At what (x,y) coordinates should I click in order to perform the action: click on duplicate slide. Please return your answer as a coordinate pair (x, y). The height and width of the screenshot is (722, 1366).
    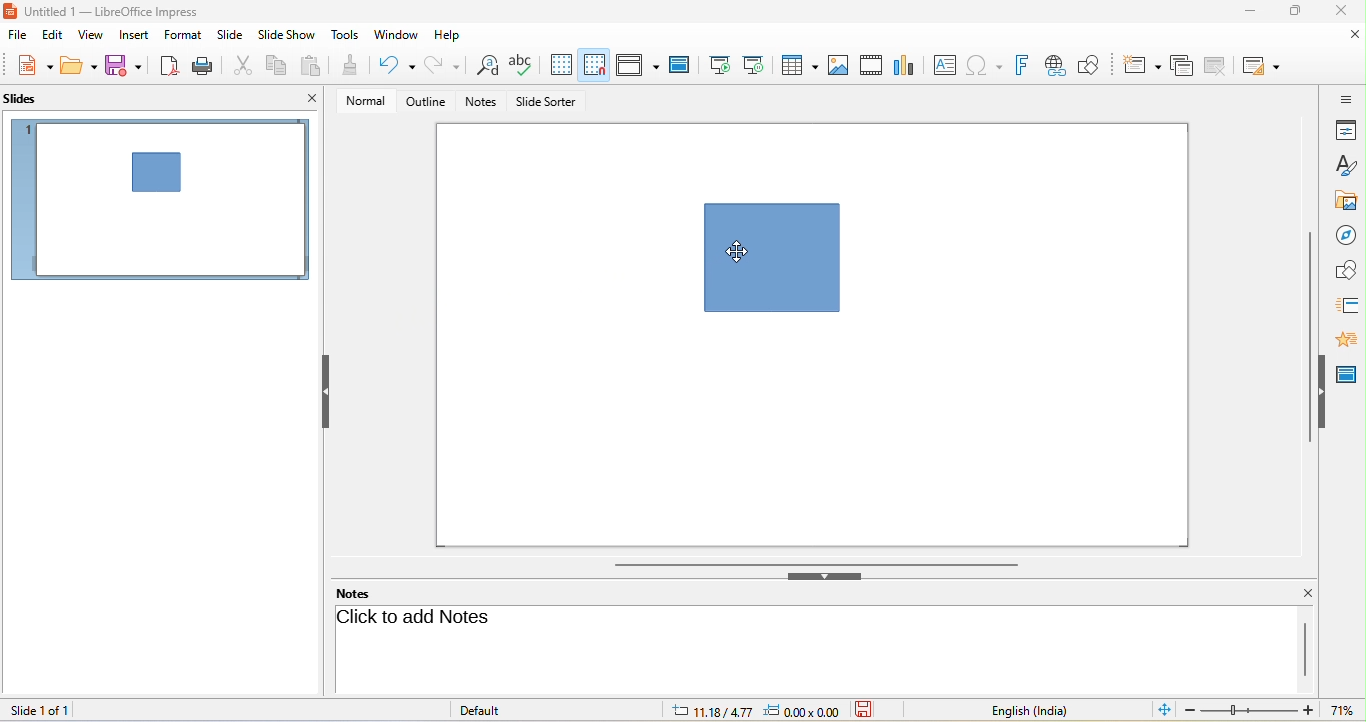
    Looking at the image, I should click on (1179, 67).